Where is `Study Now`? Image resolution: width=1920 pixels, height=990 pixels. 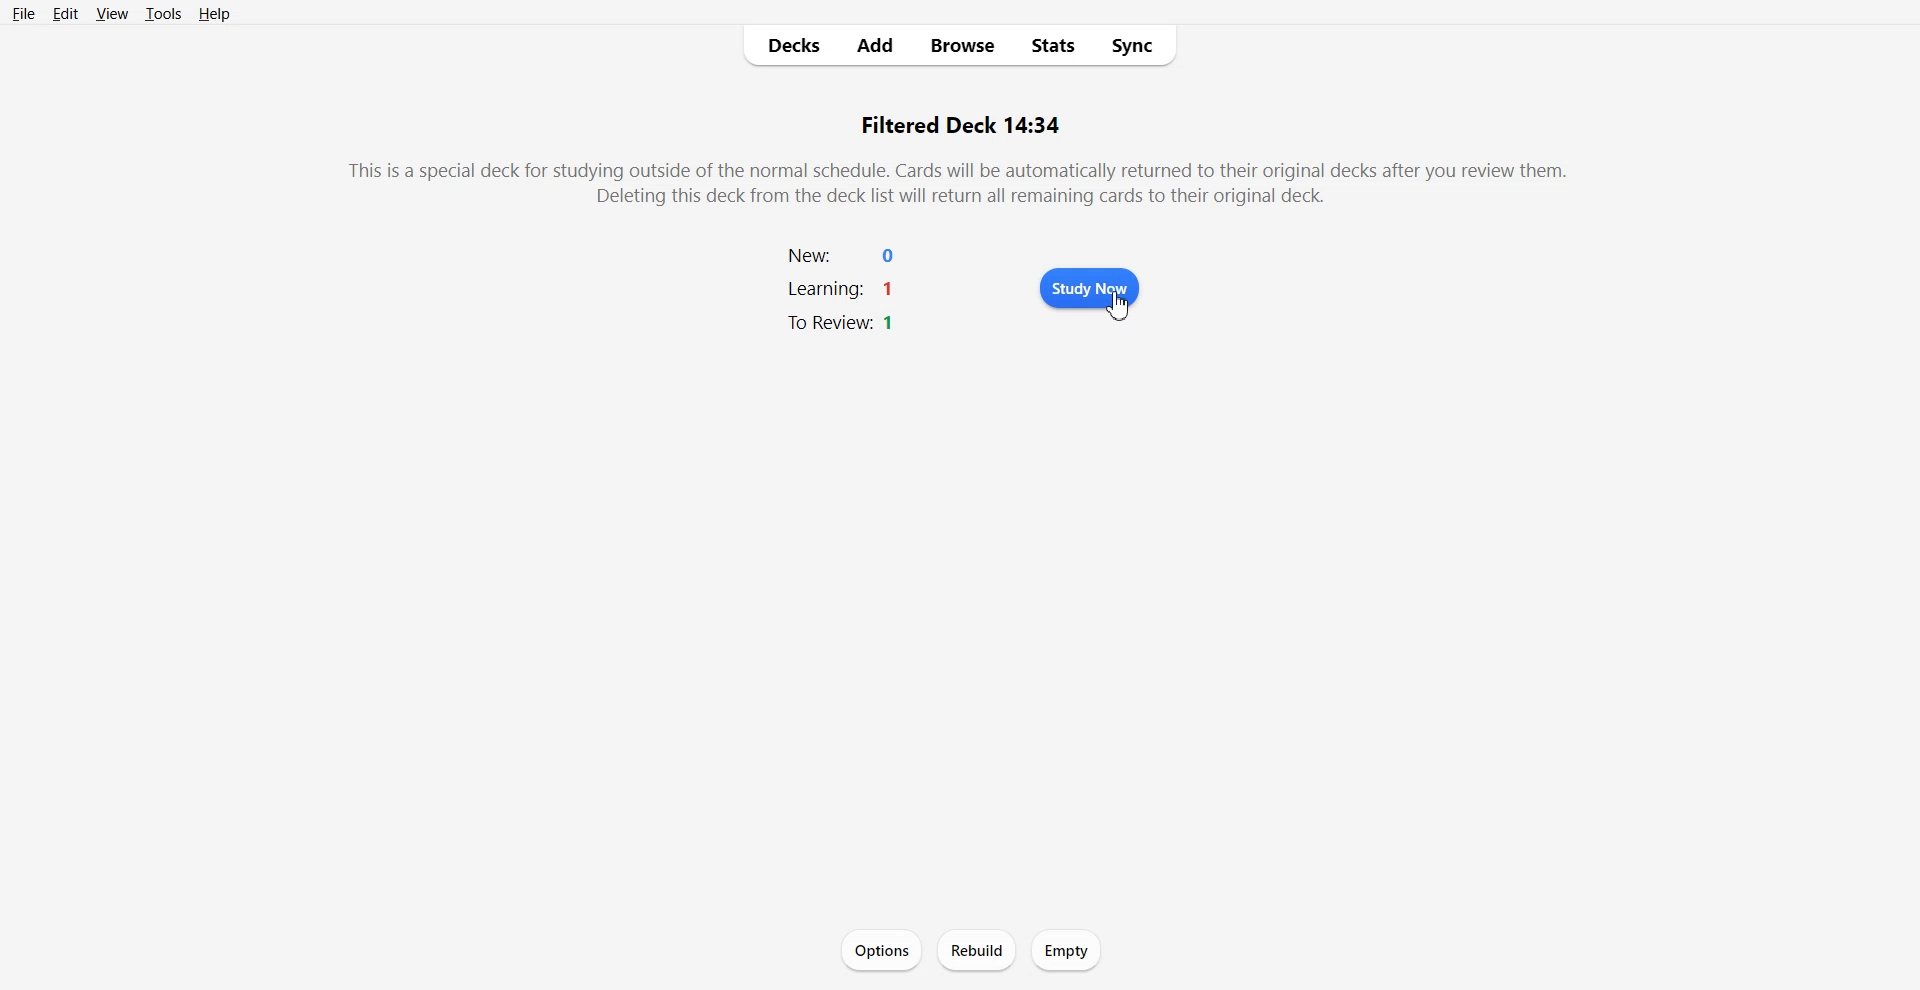
Study Now is located at coordinates (1092, 287).